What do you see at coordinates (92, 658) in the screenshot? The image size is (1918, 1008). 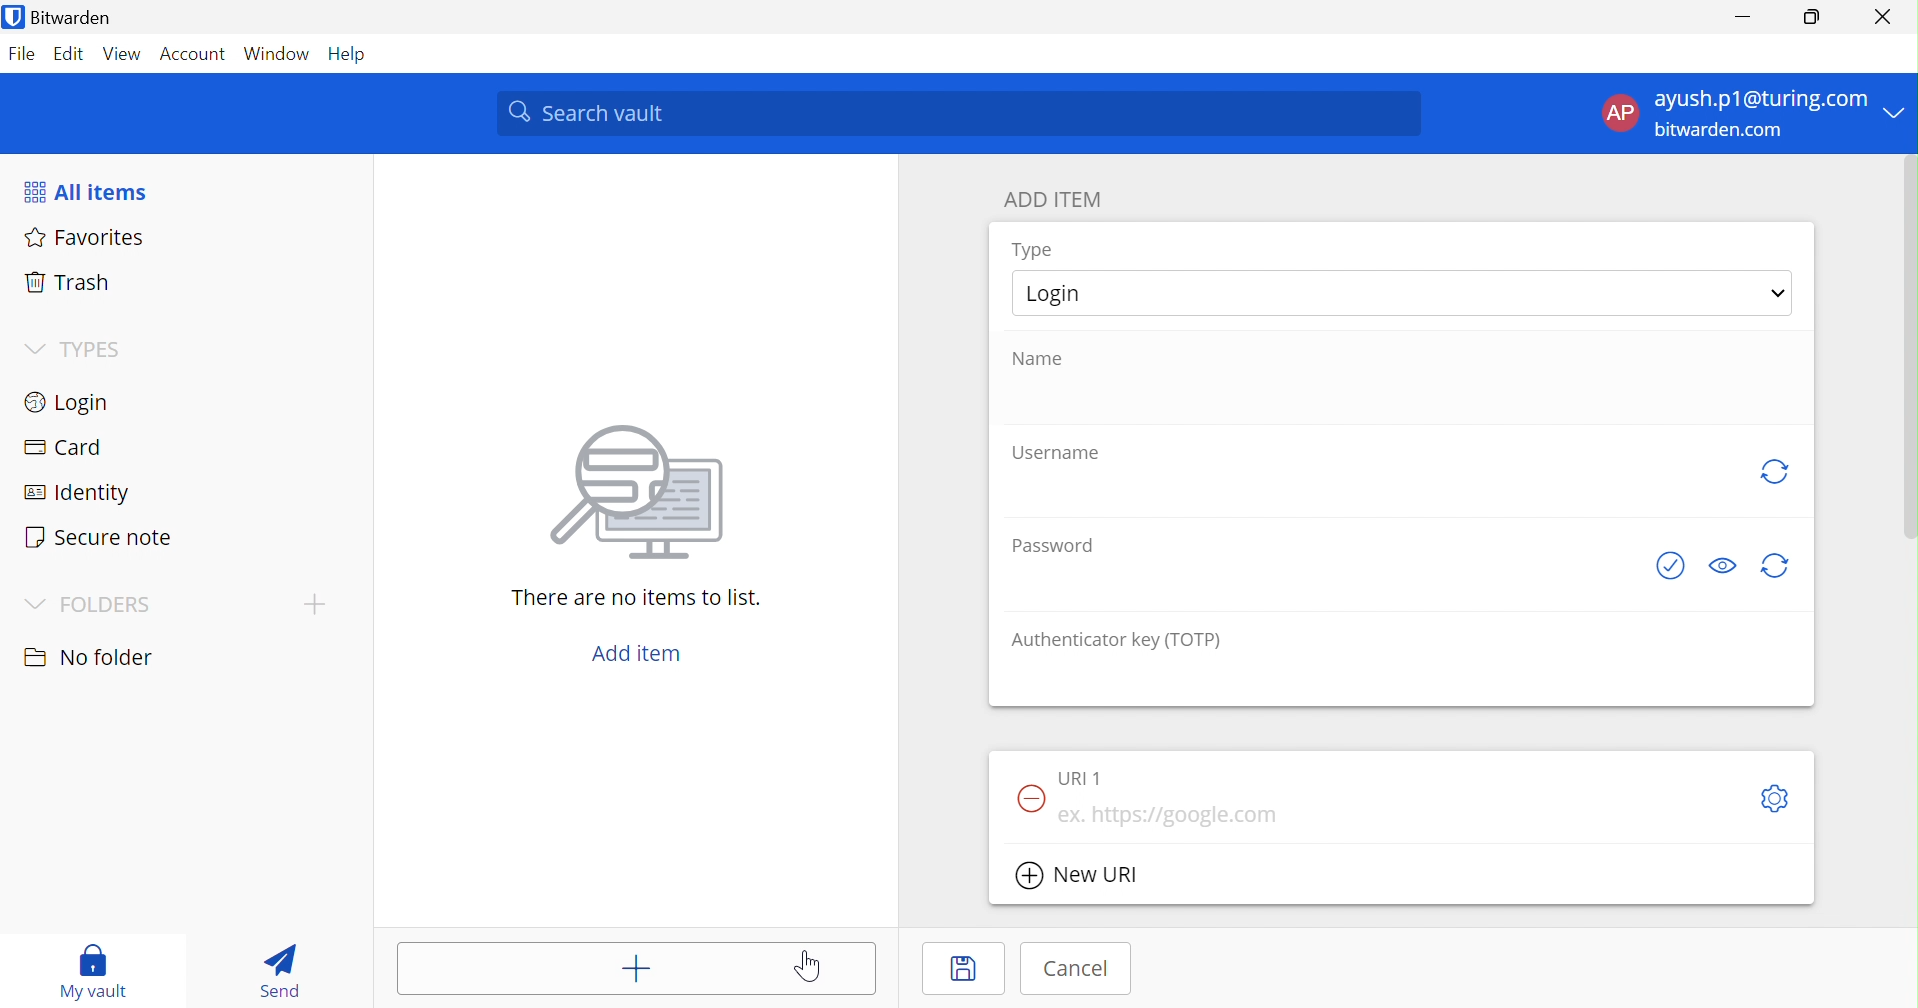 I see `No folder` at bounding box center [92, 658].